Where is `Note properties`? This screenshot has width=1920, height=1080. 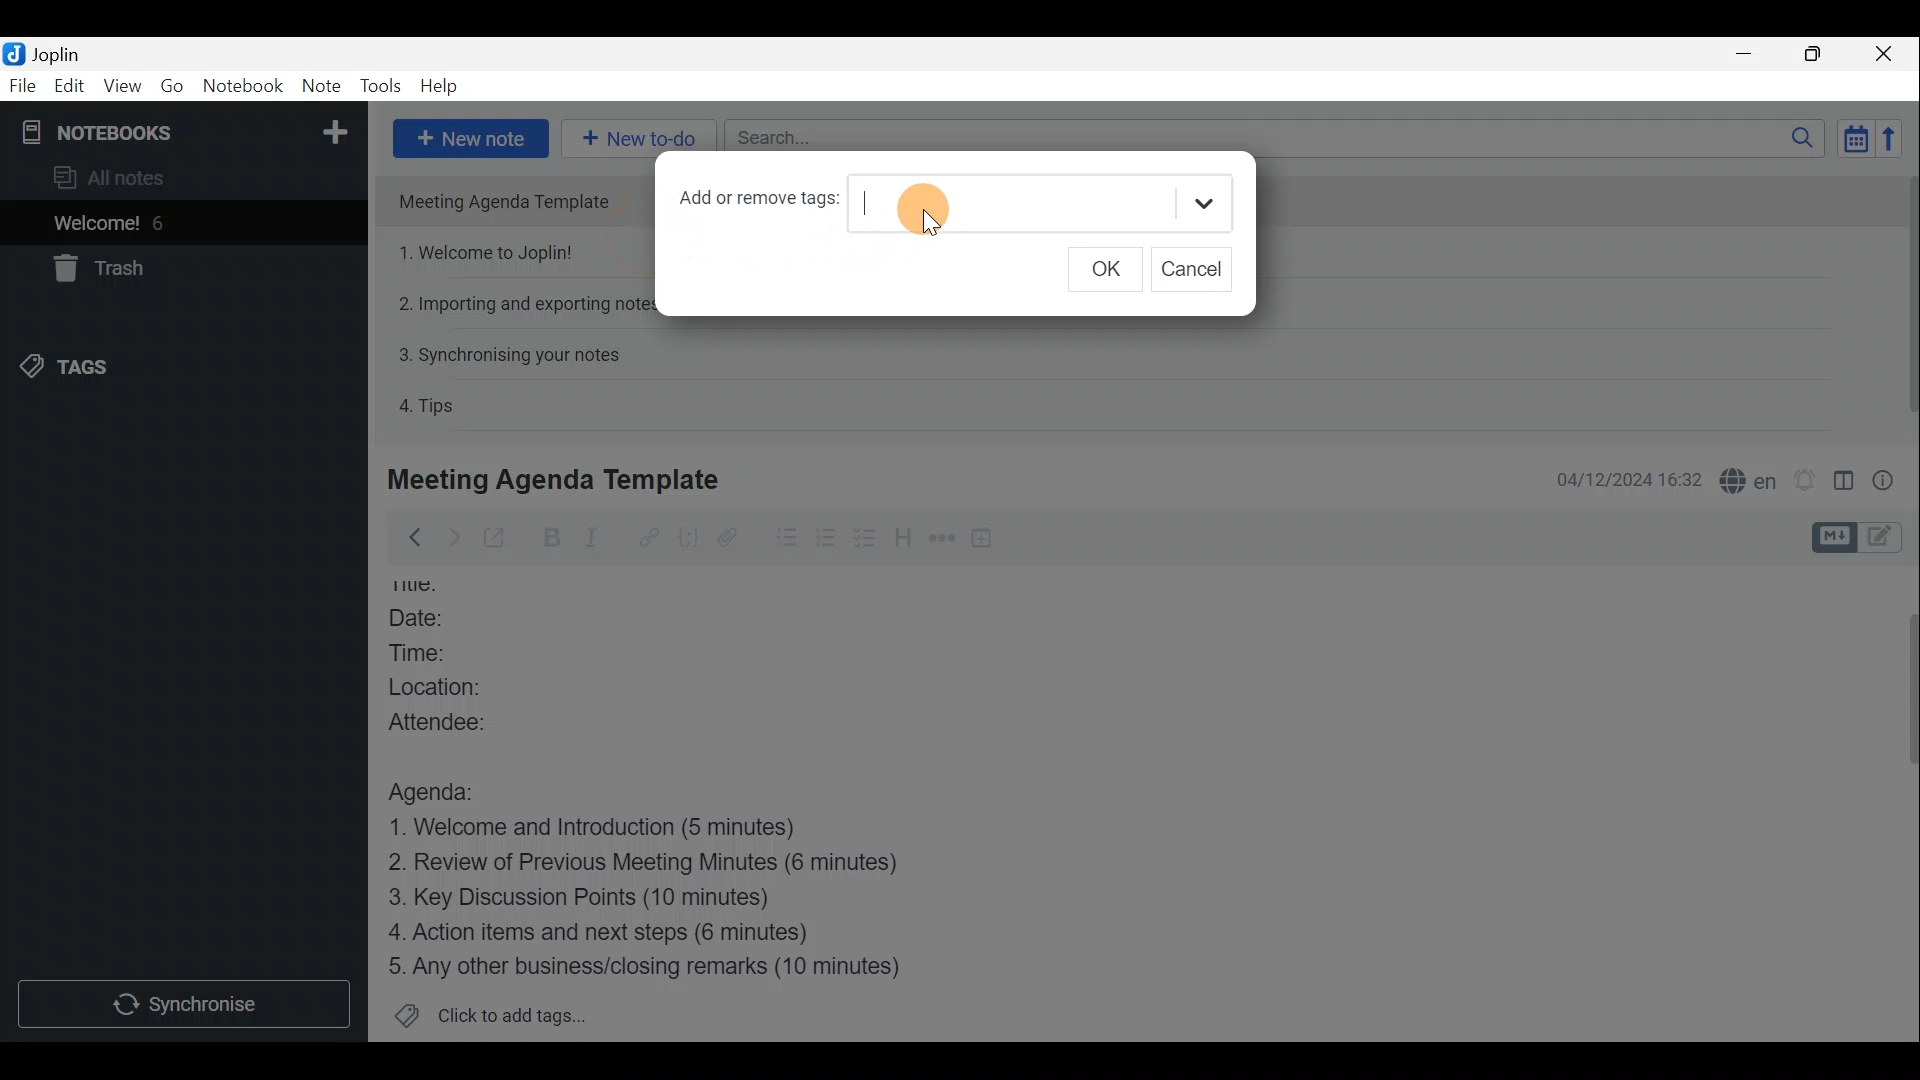 Note properties is located at coordinates (1890, 479).